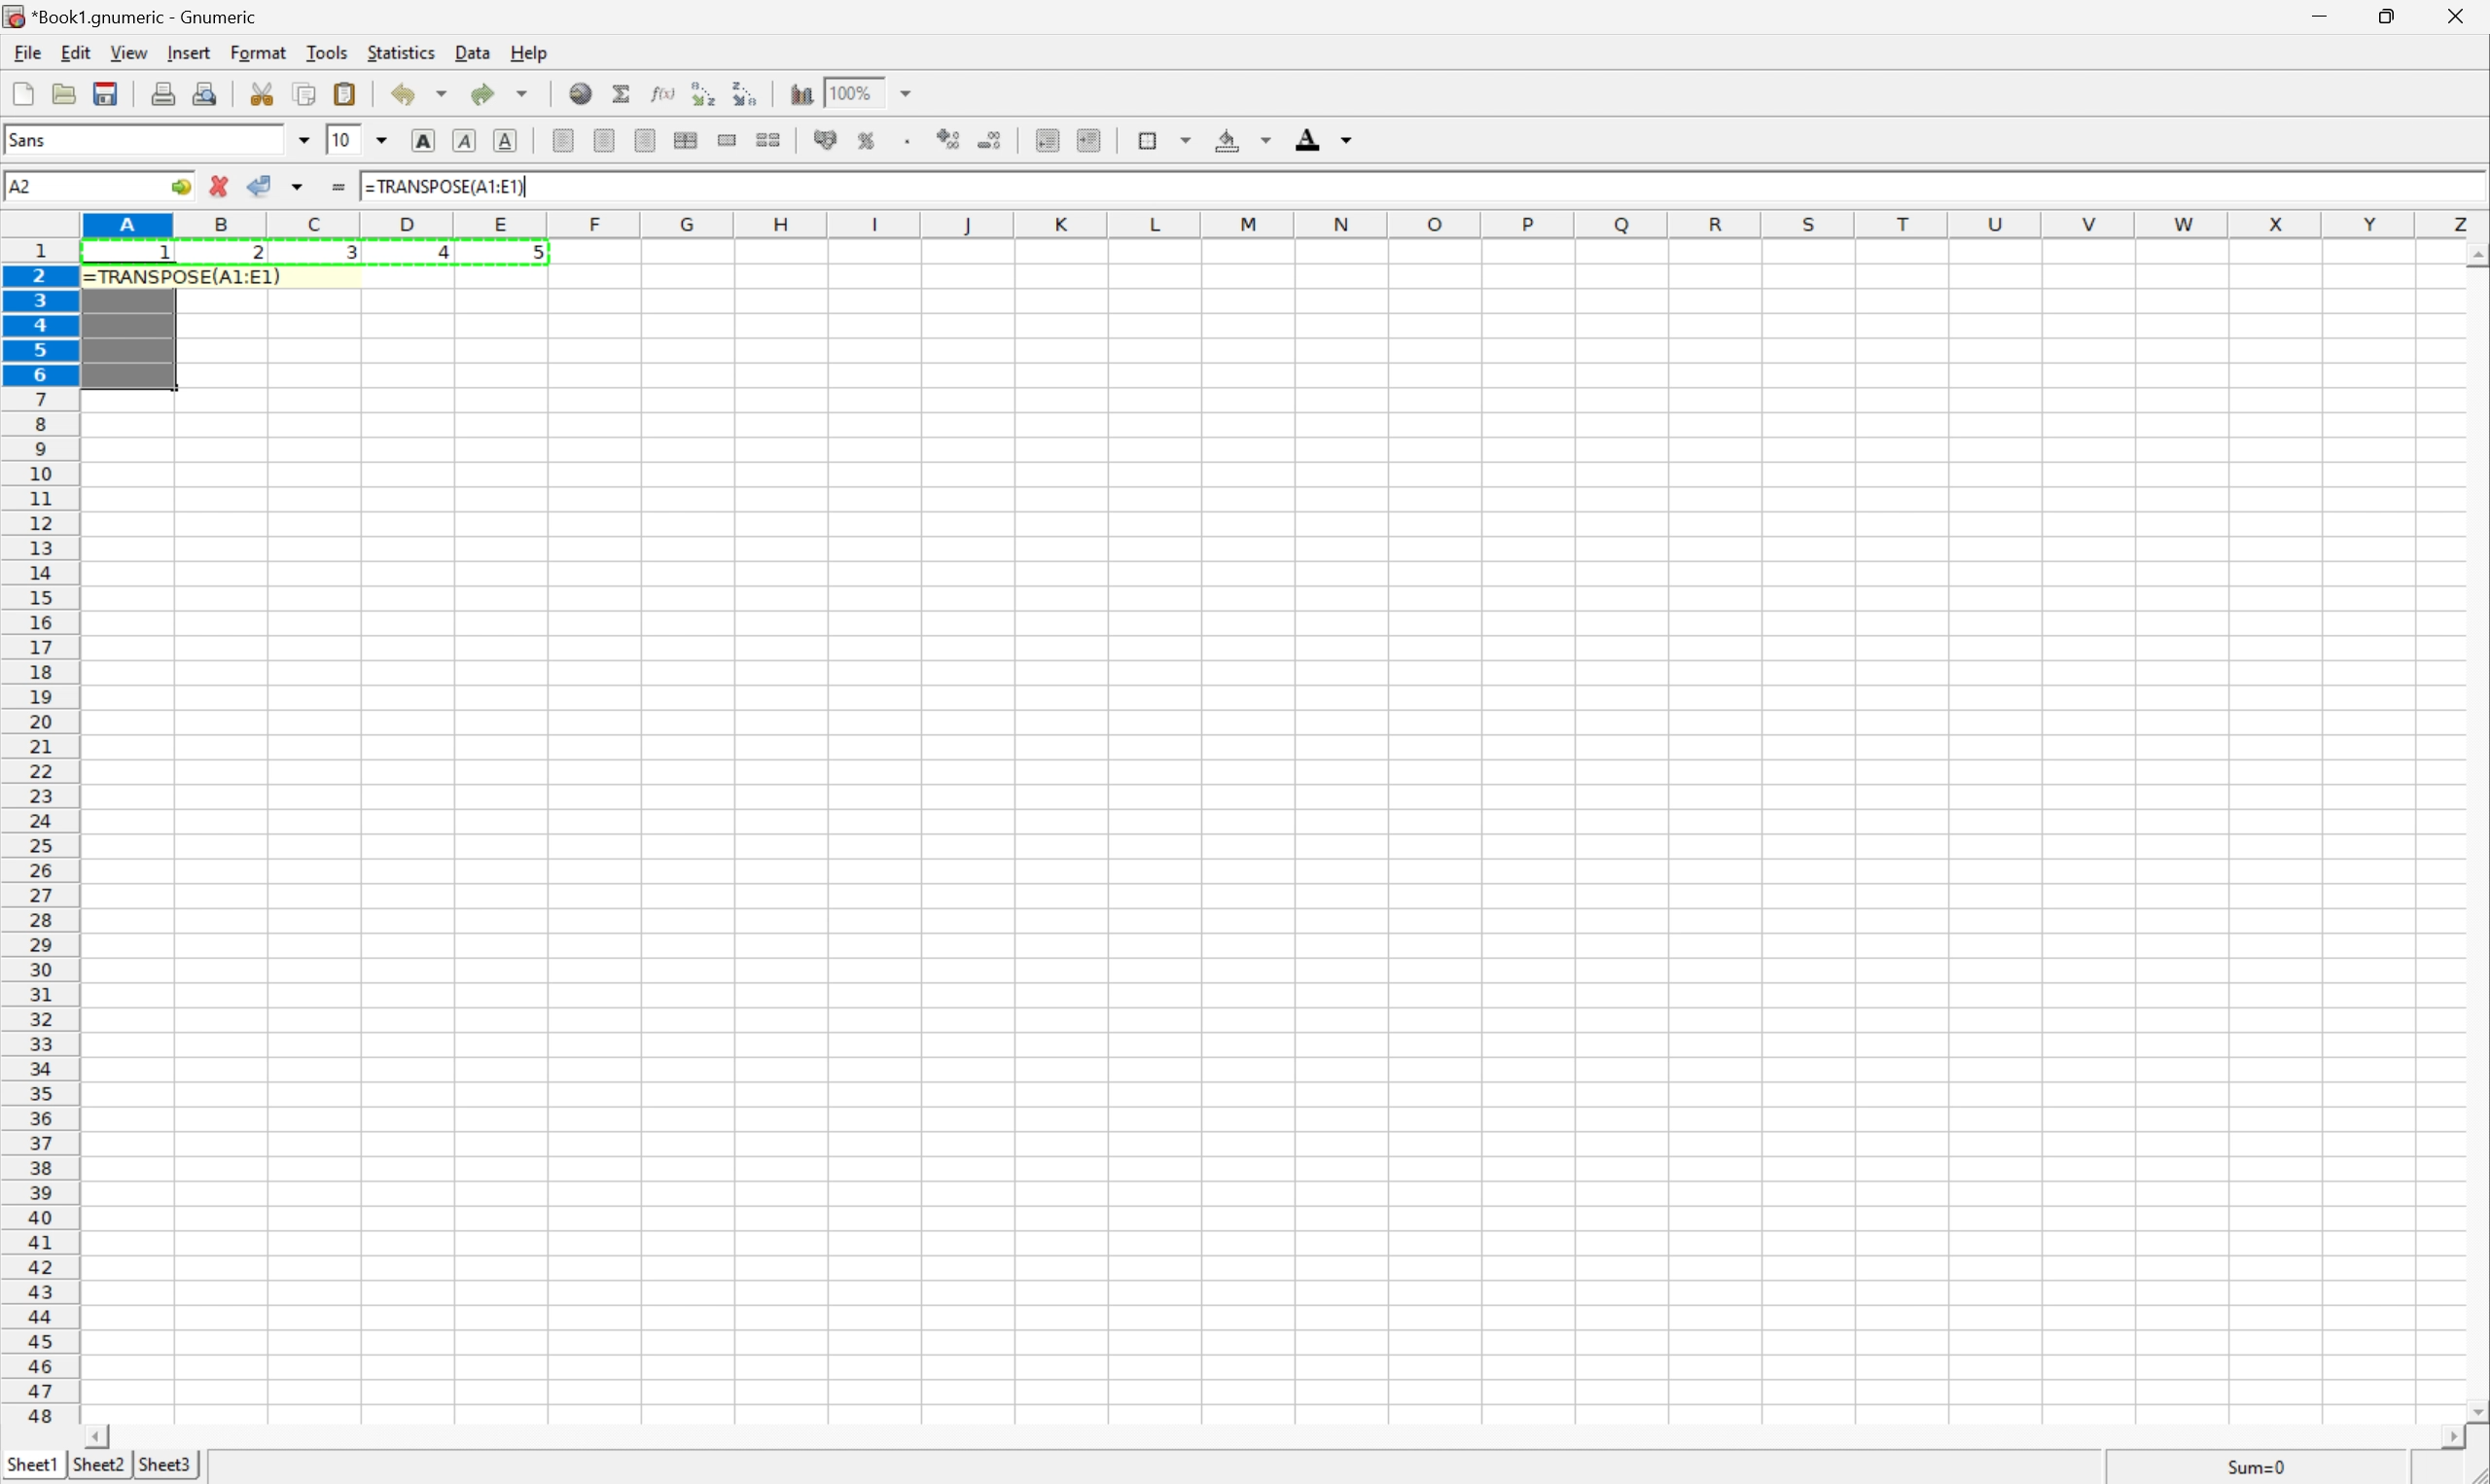  Describe the element at coordinates (2460, 20) in the screenshot. I see `close` at that location.